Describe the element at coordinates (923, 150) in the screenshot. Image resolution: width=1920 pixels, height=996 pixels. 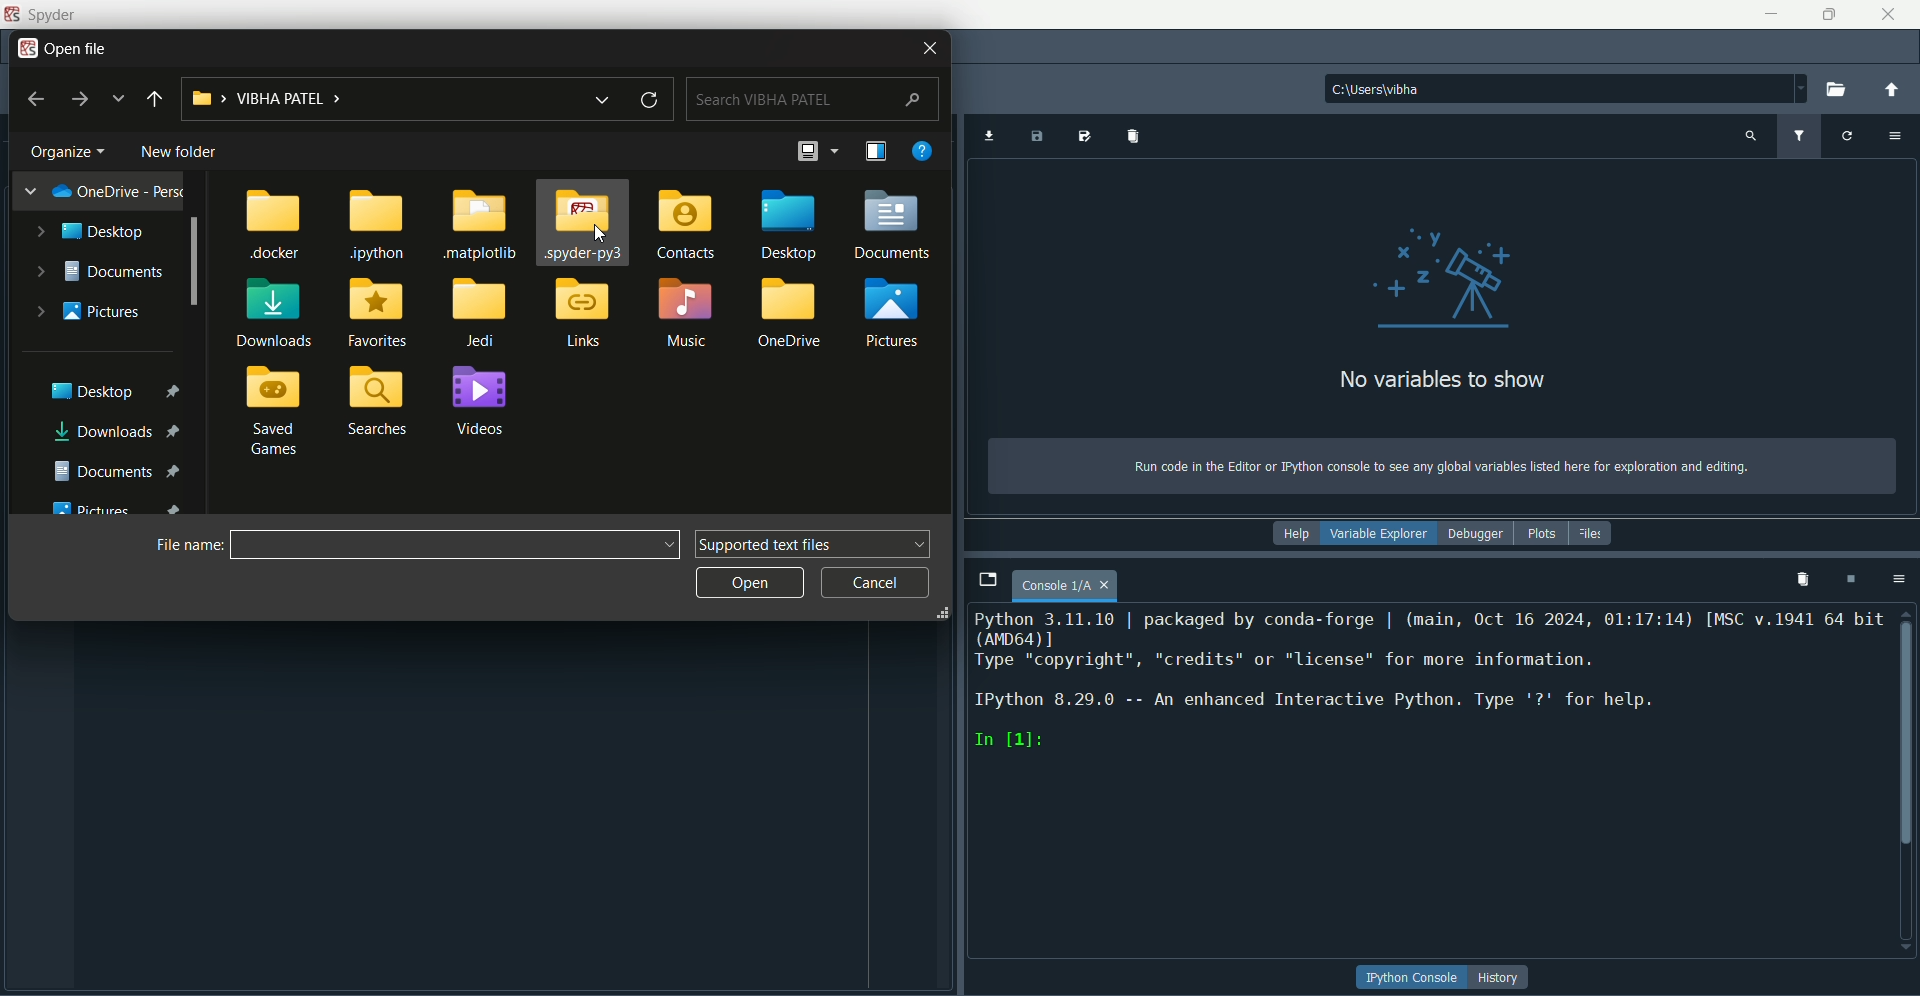
I see `get help` at that location.